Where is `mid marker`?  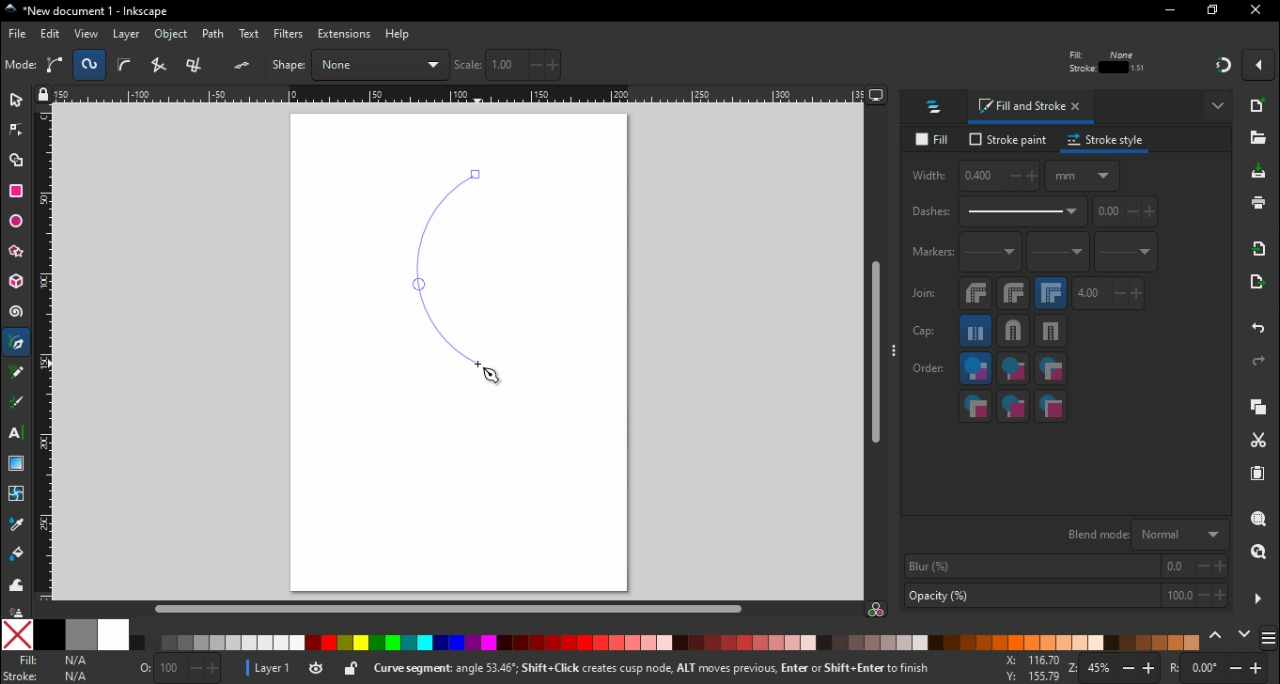
mid marker is located at coordinates (1061, 256).